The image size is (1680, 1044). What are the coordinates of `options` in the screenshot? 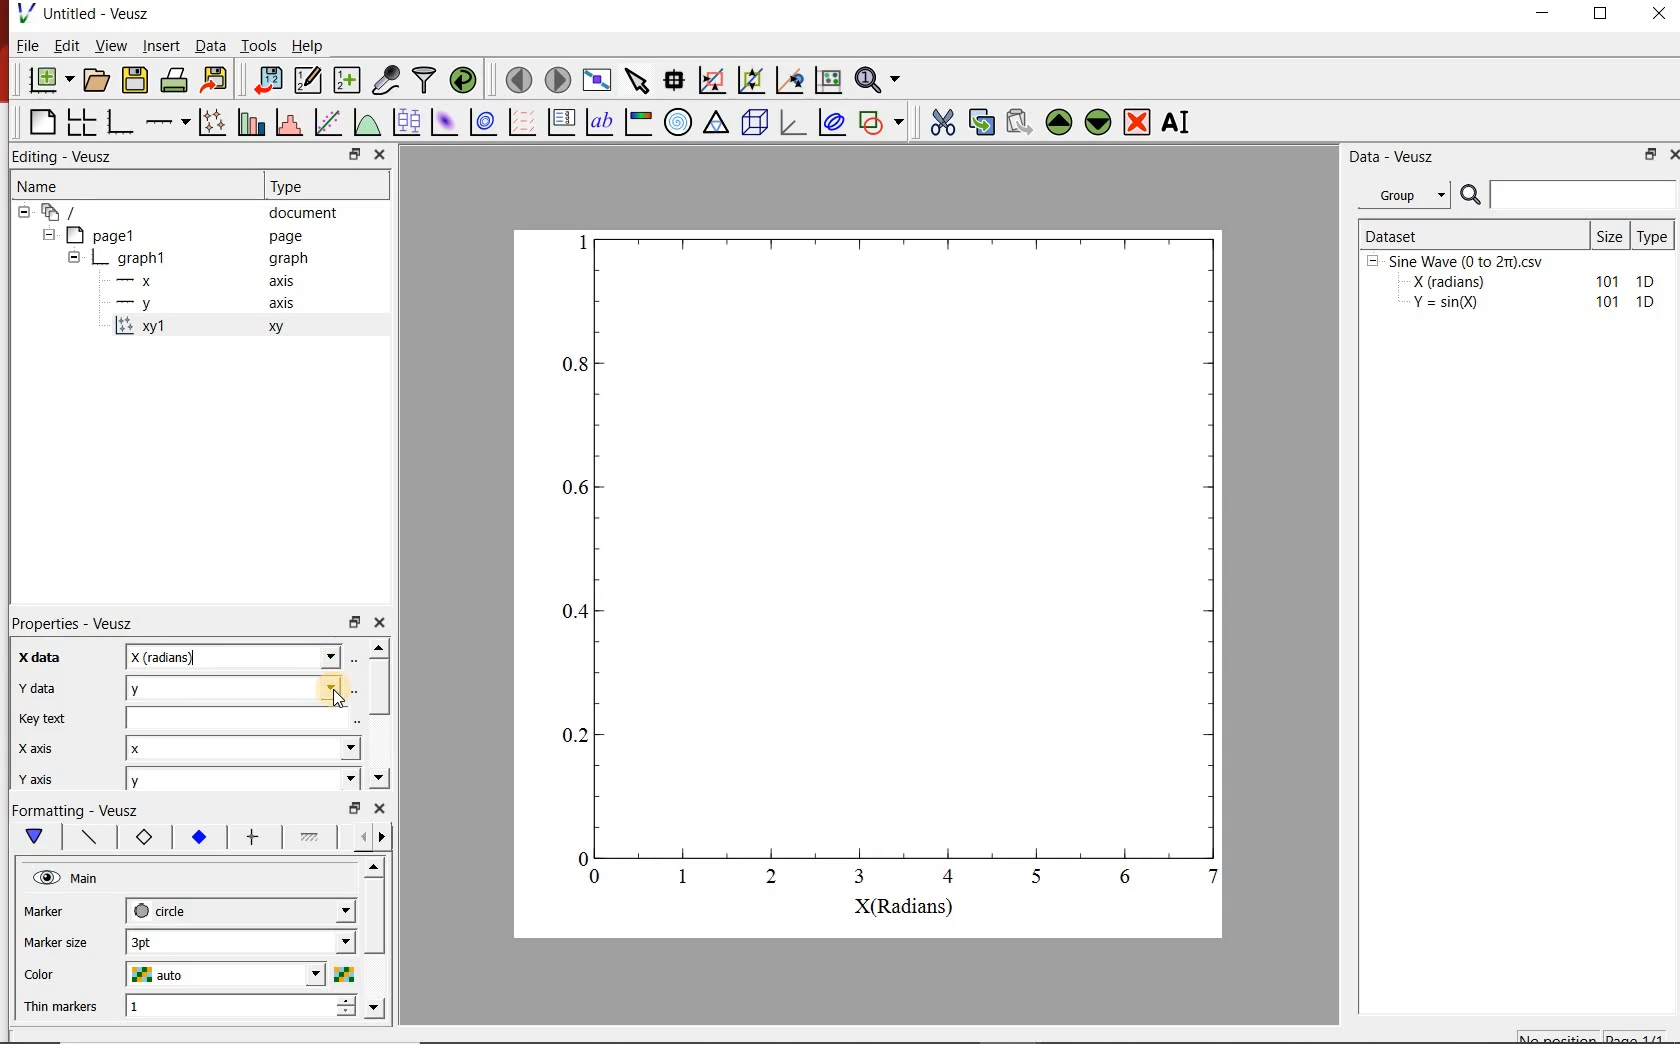 It's located at (309, 840).